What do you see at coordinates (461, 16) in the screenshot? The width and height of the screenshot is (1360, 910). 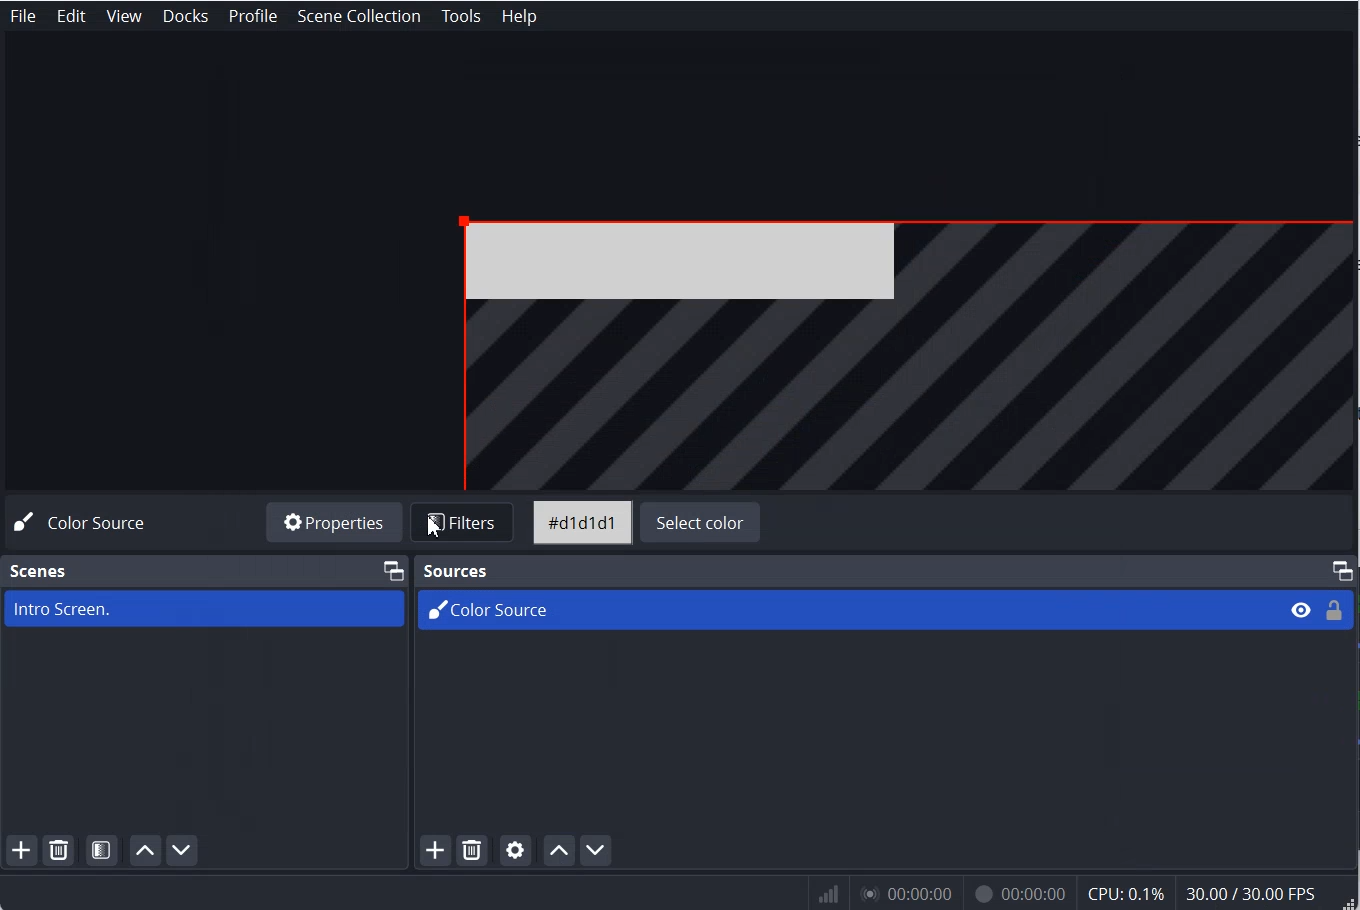 I see `Tools` at bounding box center [461, 16].